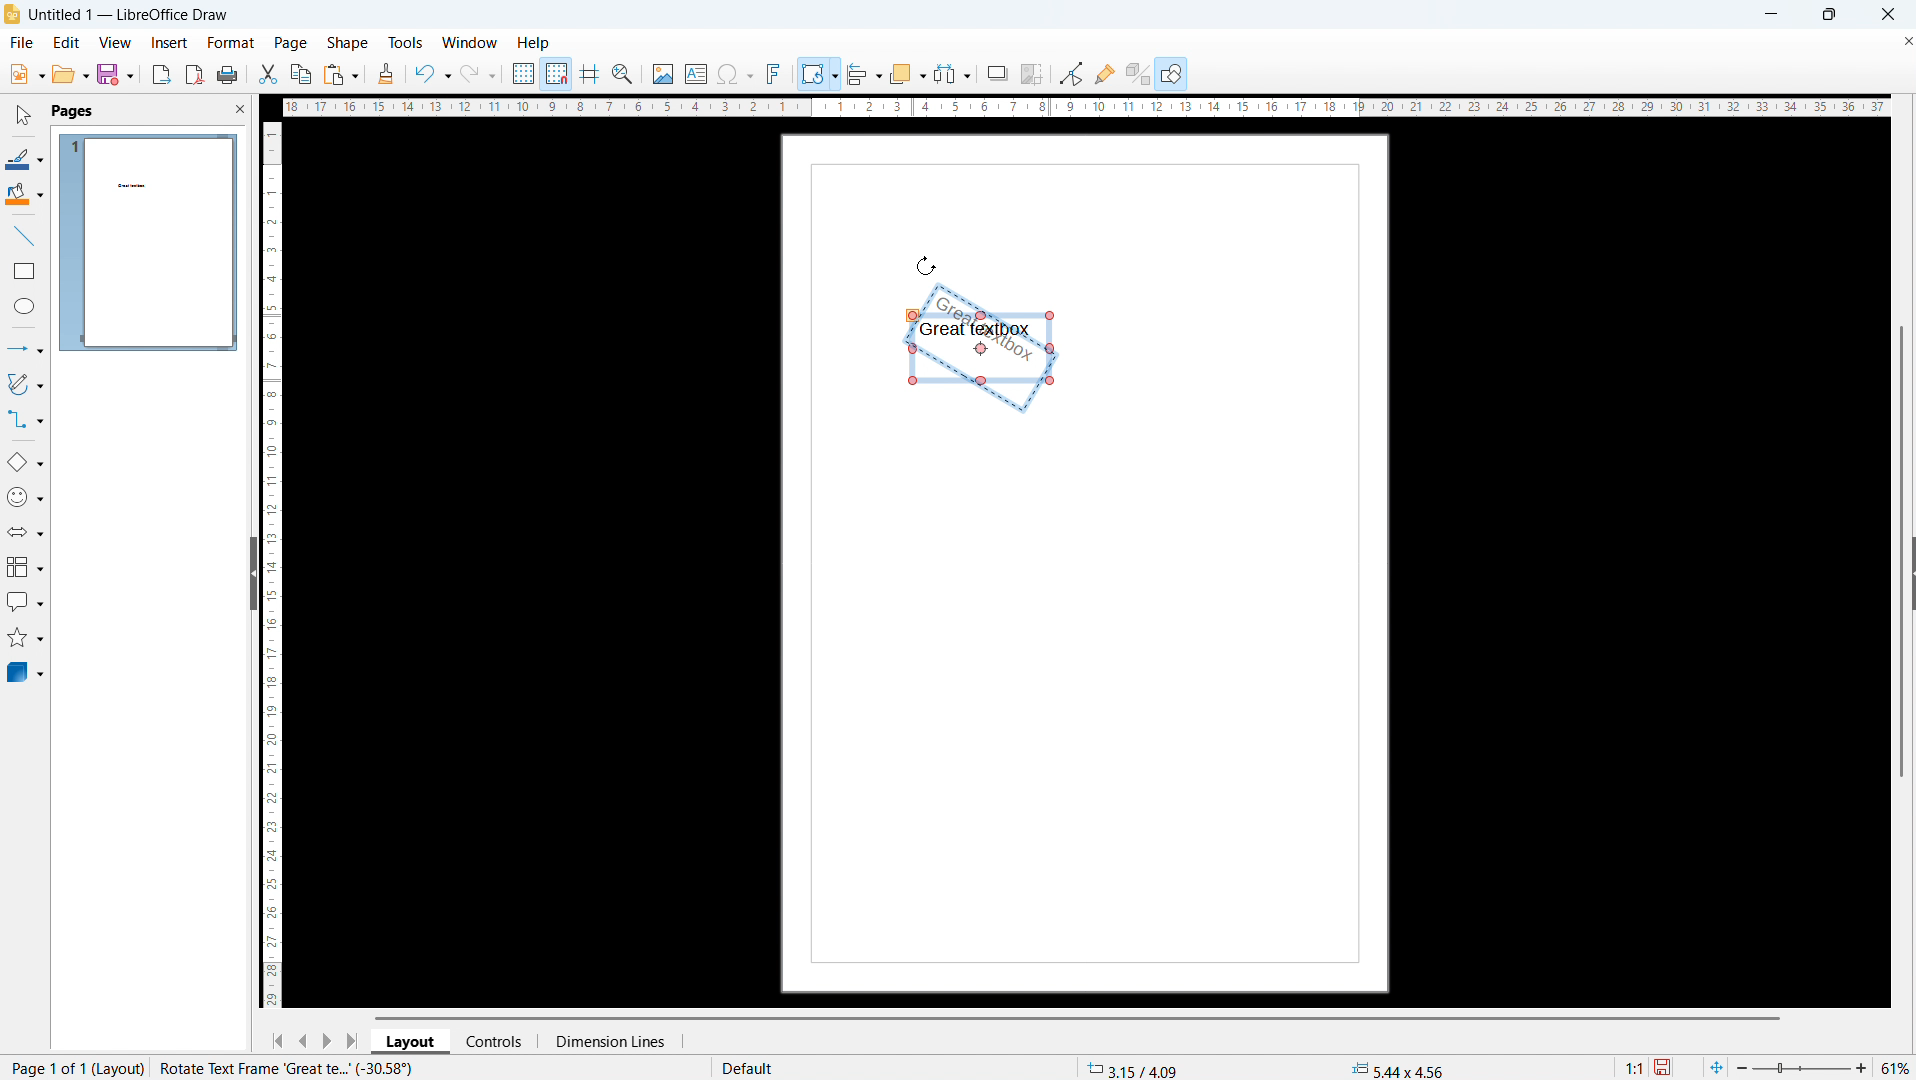 The image size is (1916, 1080). Describe the element at coordinates (953, 73) in the screenshot. I see `select at least 3 objects to distribute` at that location.